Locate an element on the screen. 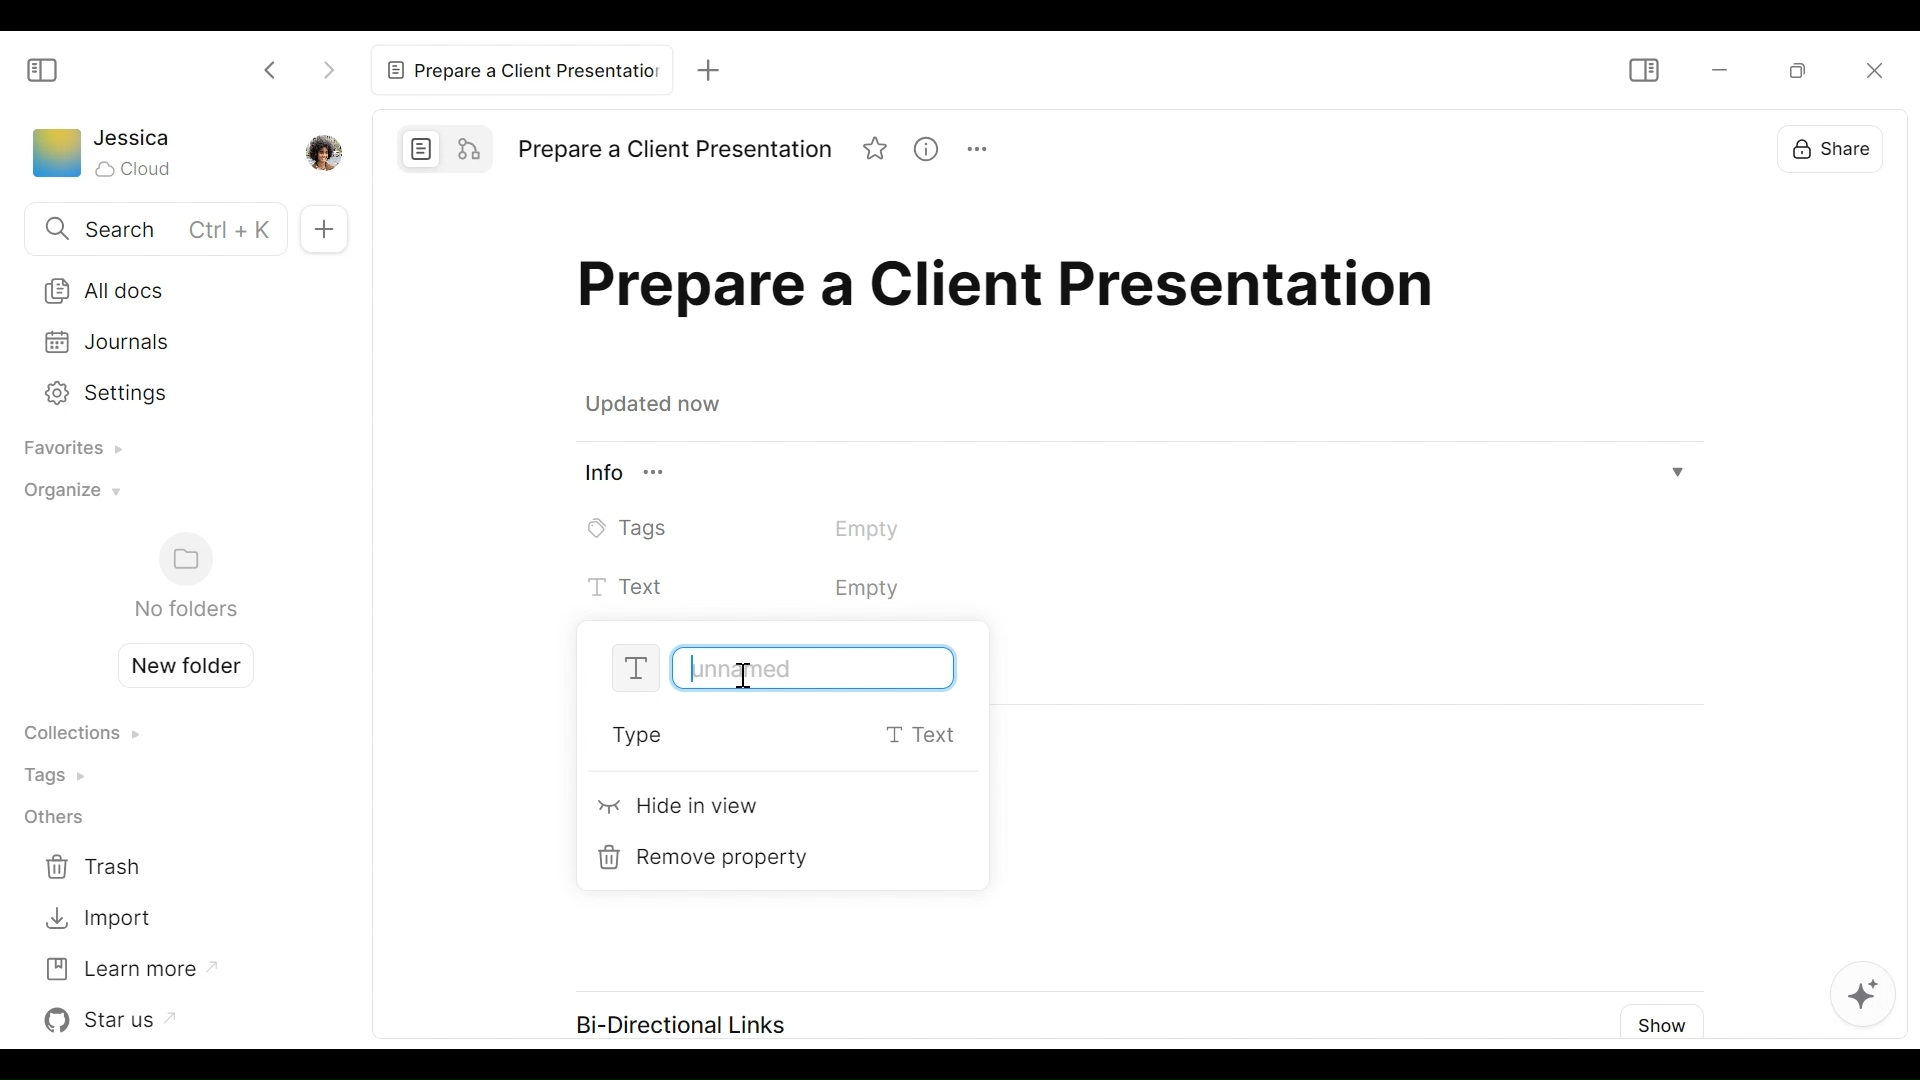 The image size is (1920, 1080). Updated now is located at coordinates (658, 407).